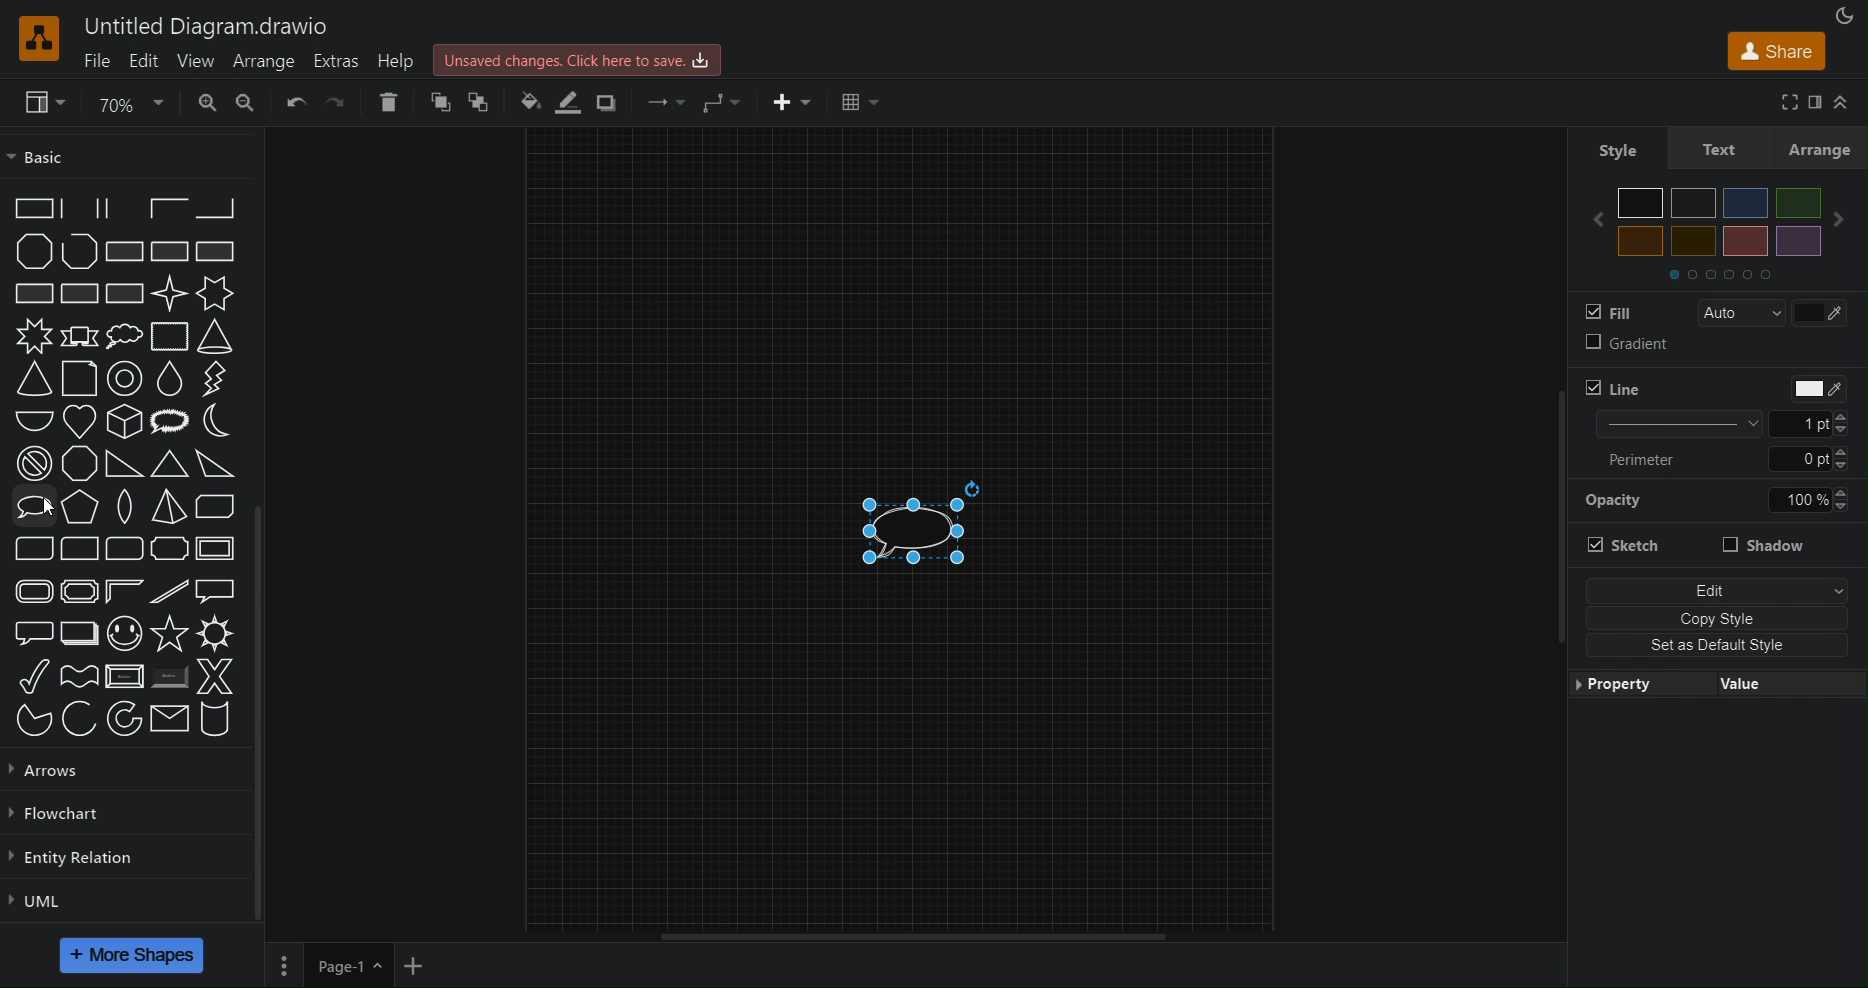 The width and height of the screenshot is (1868, 988). Describe the element at coordinates (215, 293) in the screenshot. I see `6 Point Star` at that location.